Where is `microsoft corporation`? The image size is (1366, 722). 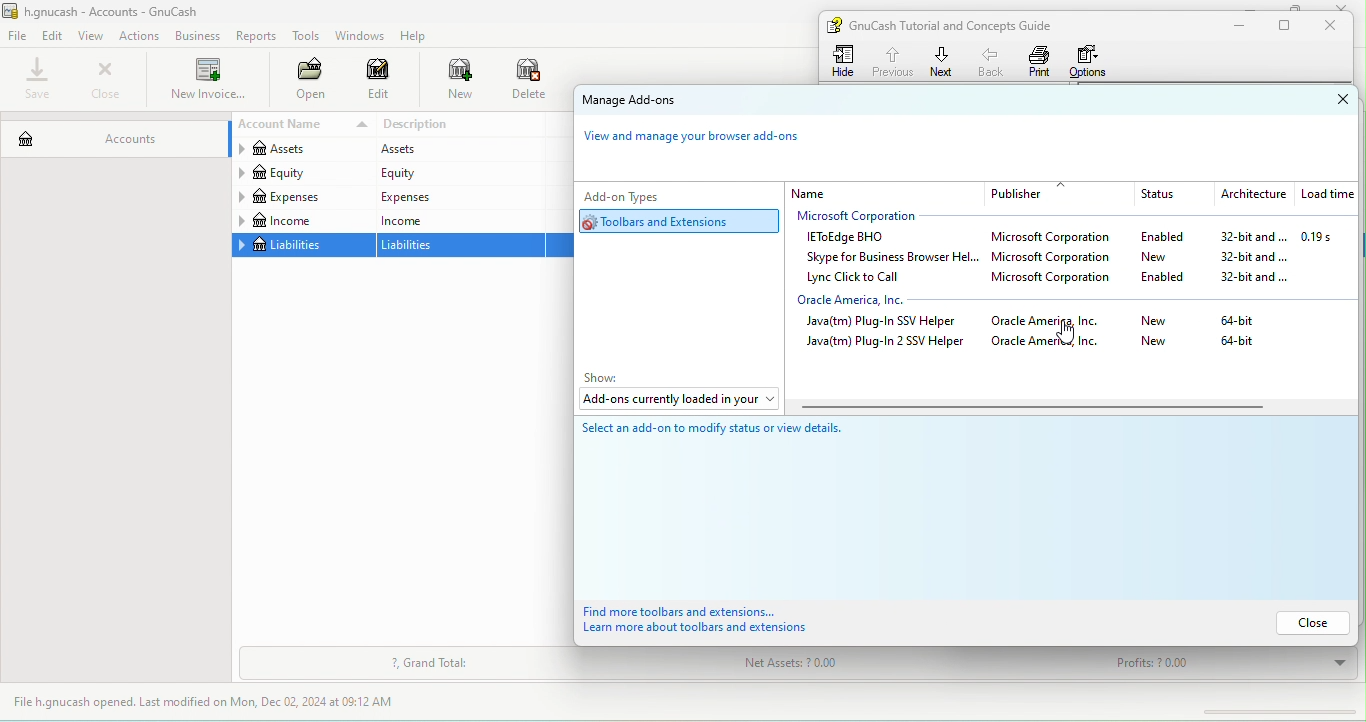
microsoft corporation is located at coordinates (869, 217).